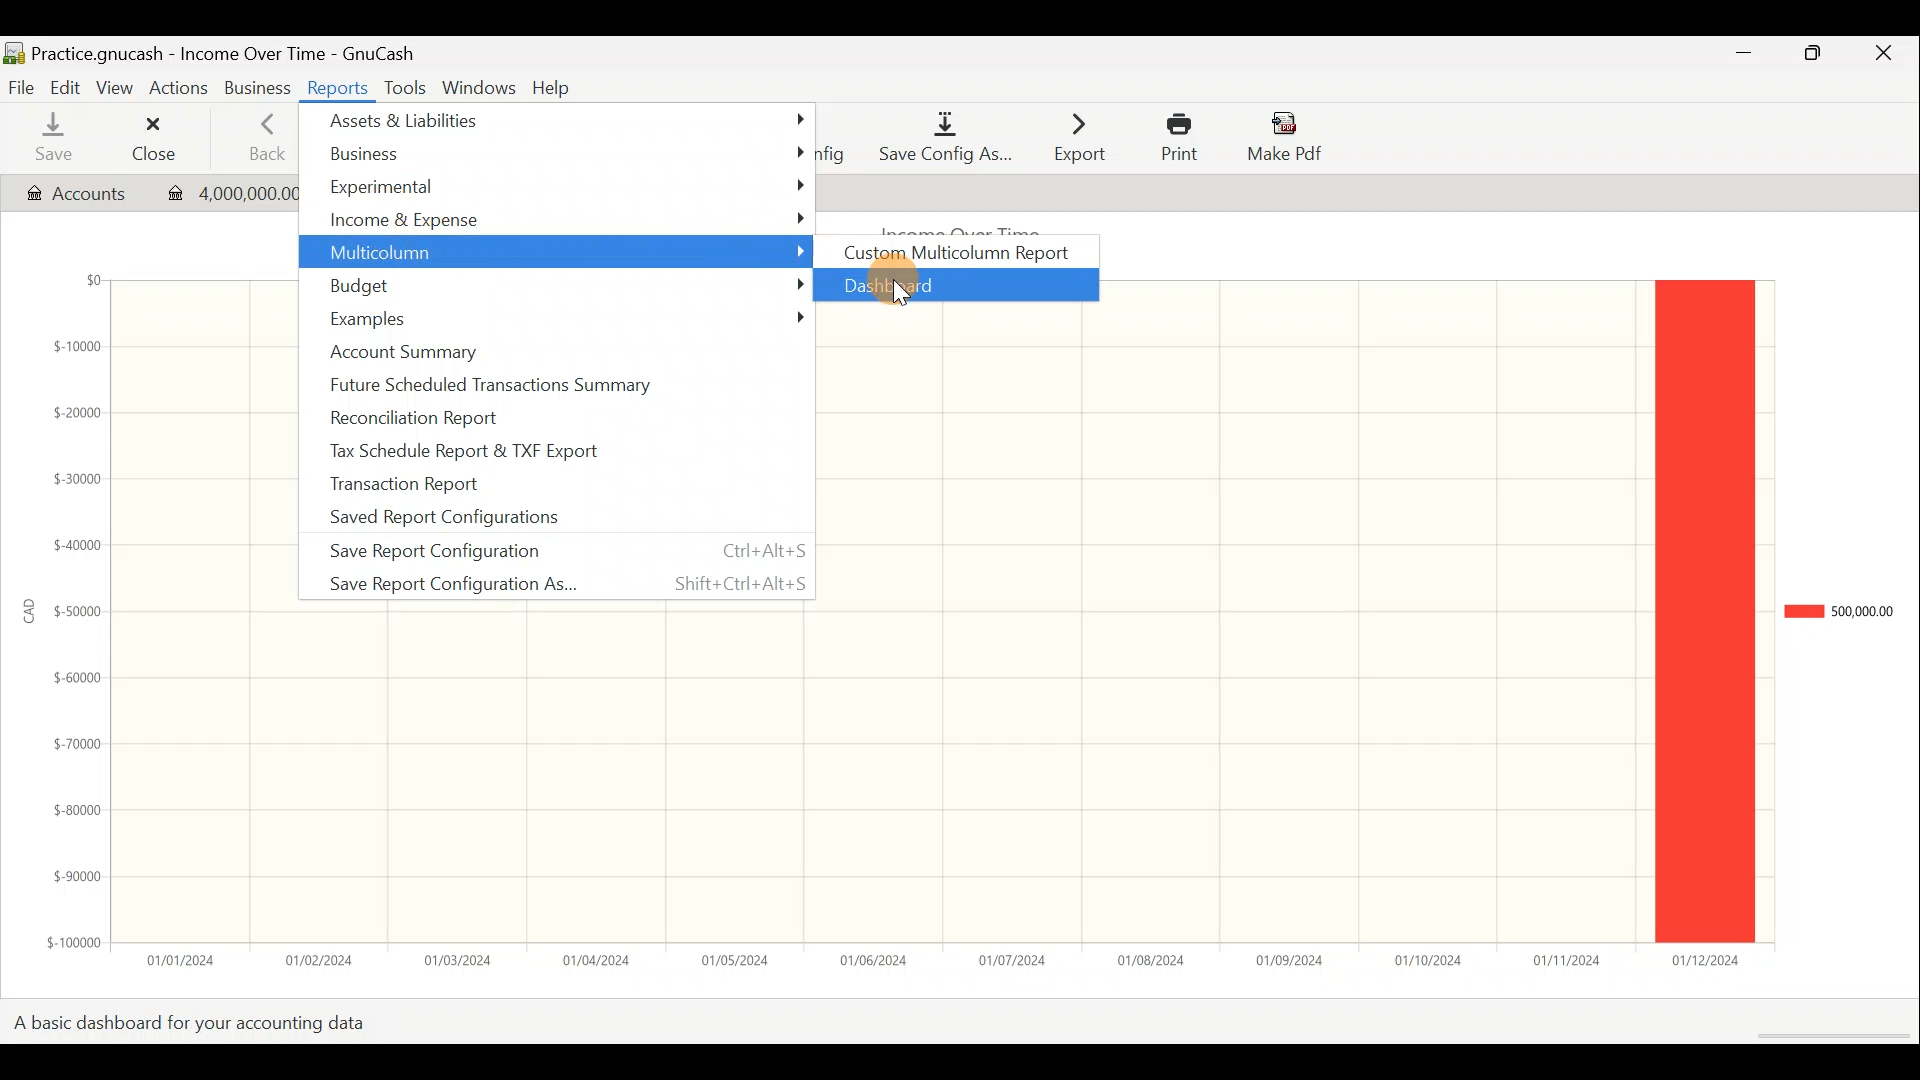 This screenshot has height=1080, width=1920. What do you see at coordinates (65, 86) in the screenshot?
I see `Edit` at bounding box center [65, 86].